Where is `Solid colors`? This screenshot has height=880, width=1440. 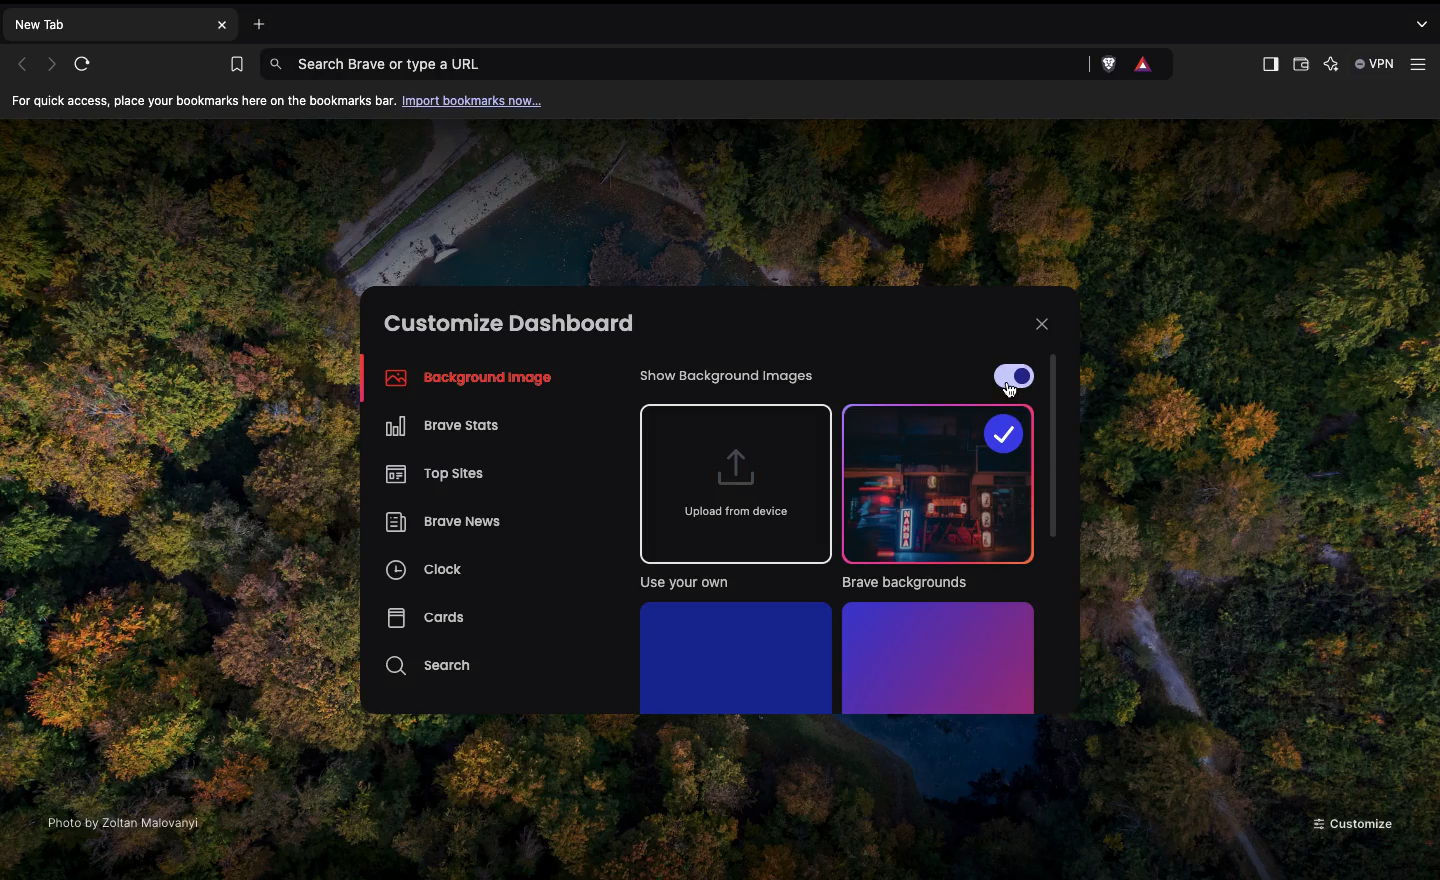
Solid colors is located at coordinates (736, 656).